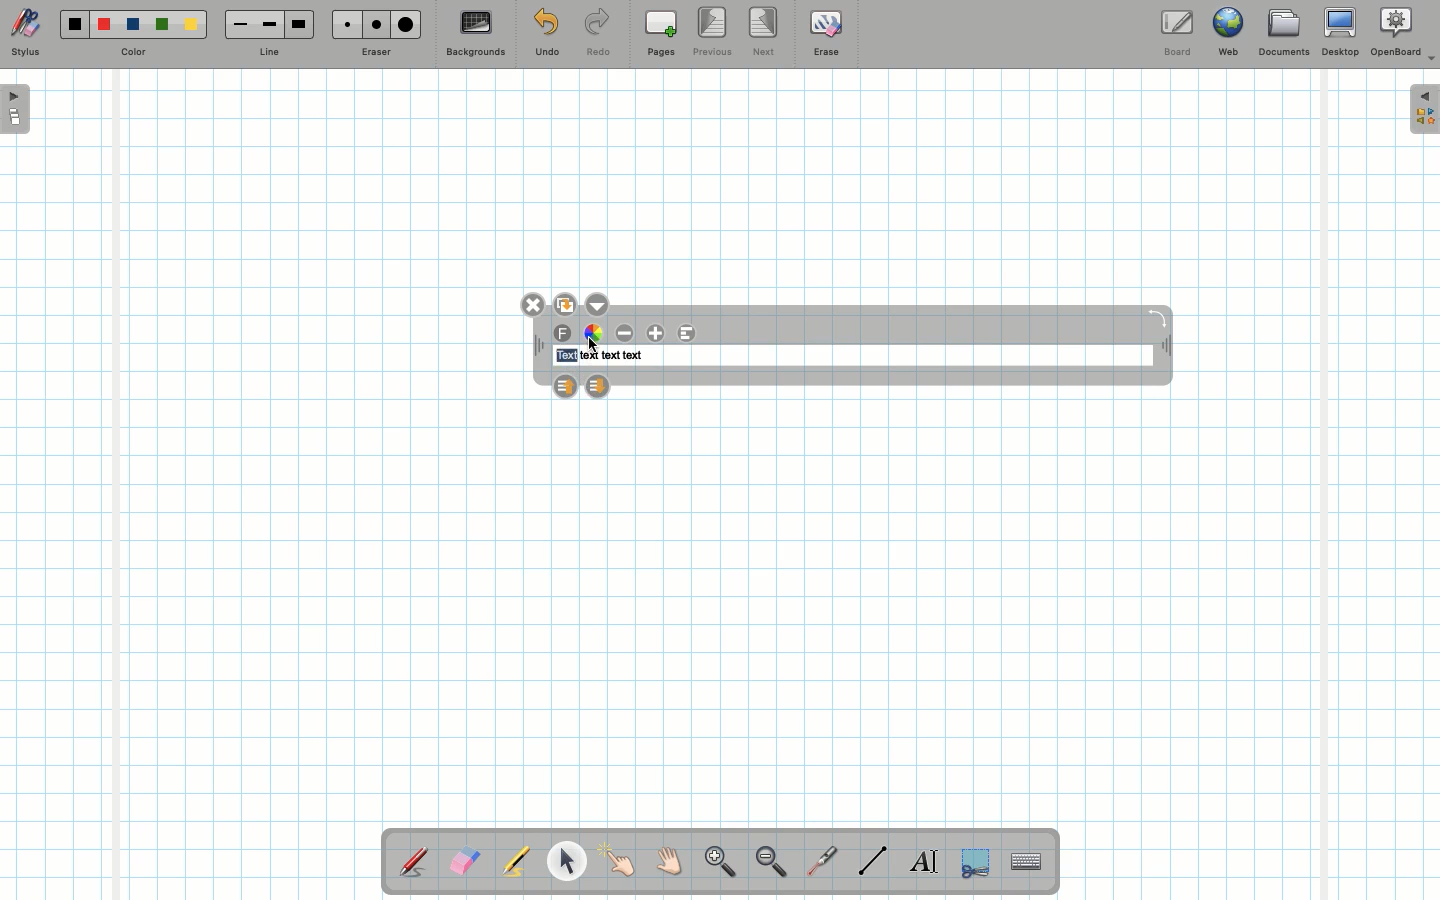 Image resolution: width=1440 pixels, height=900 pixels. What do you see at coordinates (514, 863) in the screenshot?
I see `Highlighter` at bounding box center [514, 863].